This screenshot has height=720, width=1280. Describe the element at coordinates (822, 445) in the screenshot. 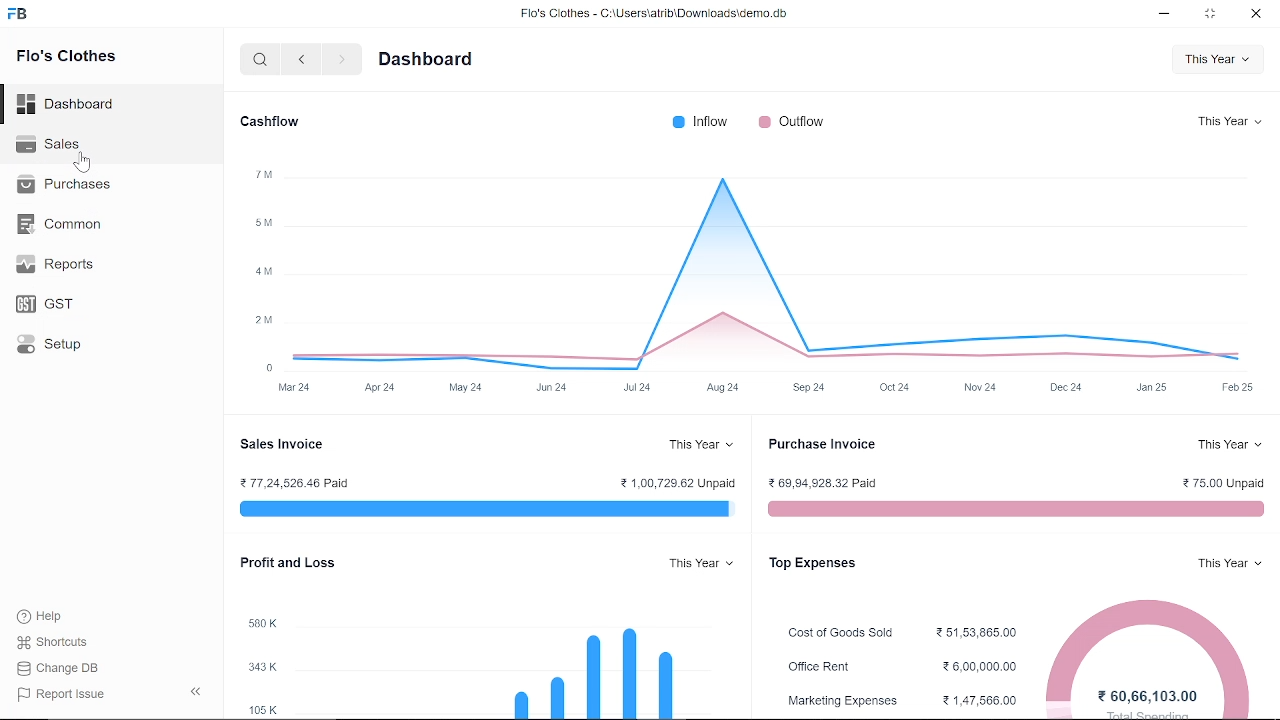

I see `Purchase Invoice` at that location.